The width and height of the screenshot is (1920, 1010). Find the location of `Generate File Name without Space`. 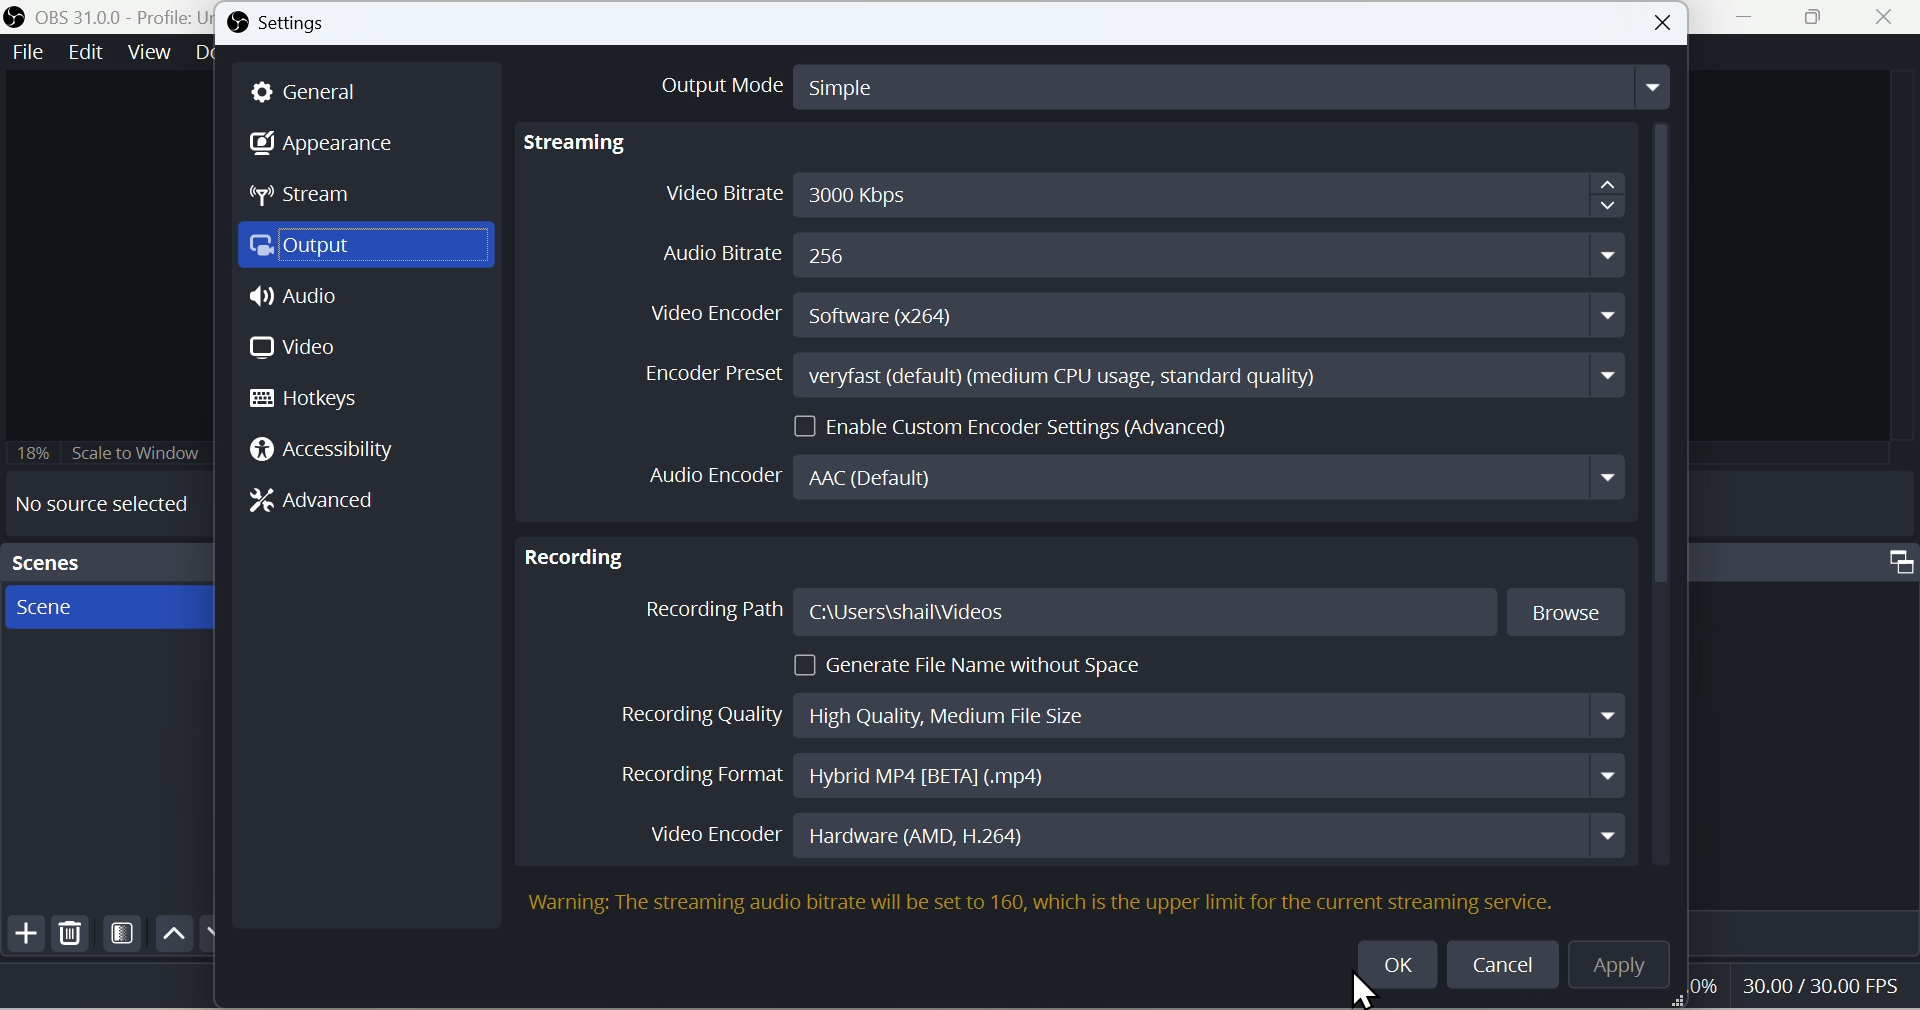

Generate File Name without Space is located at coordinates (975, 665).